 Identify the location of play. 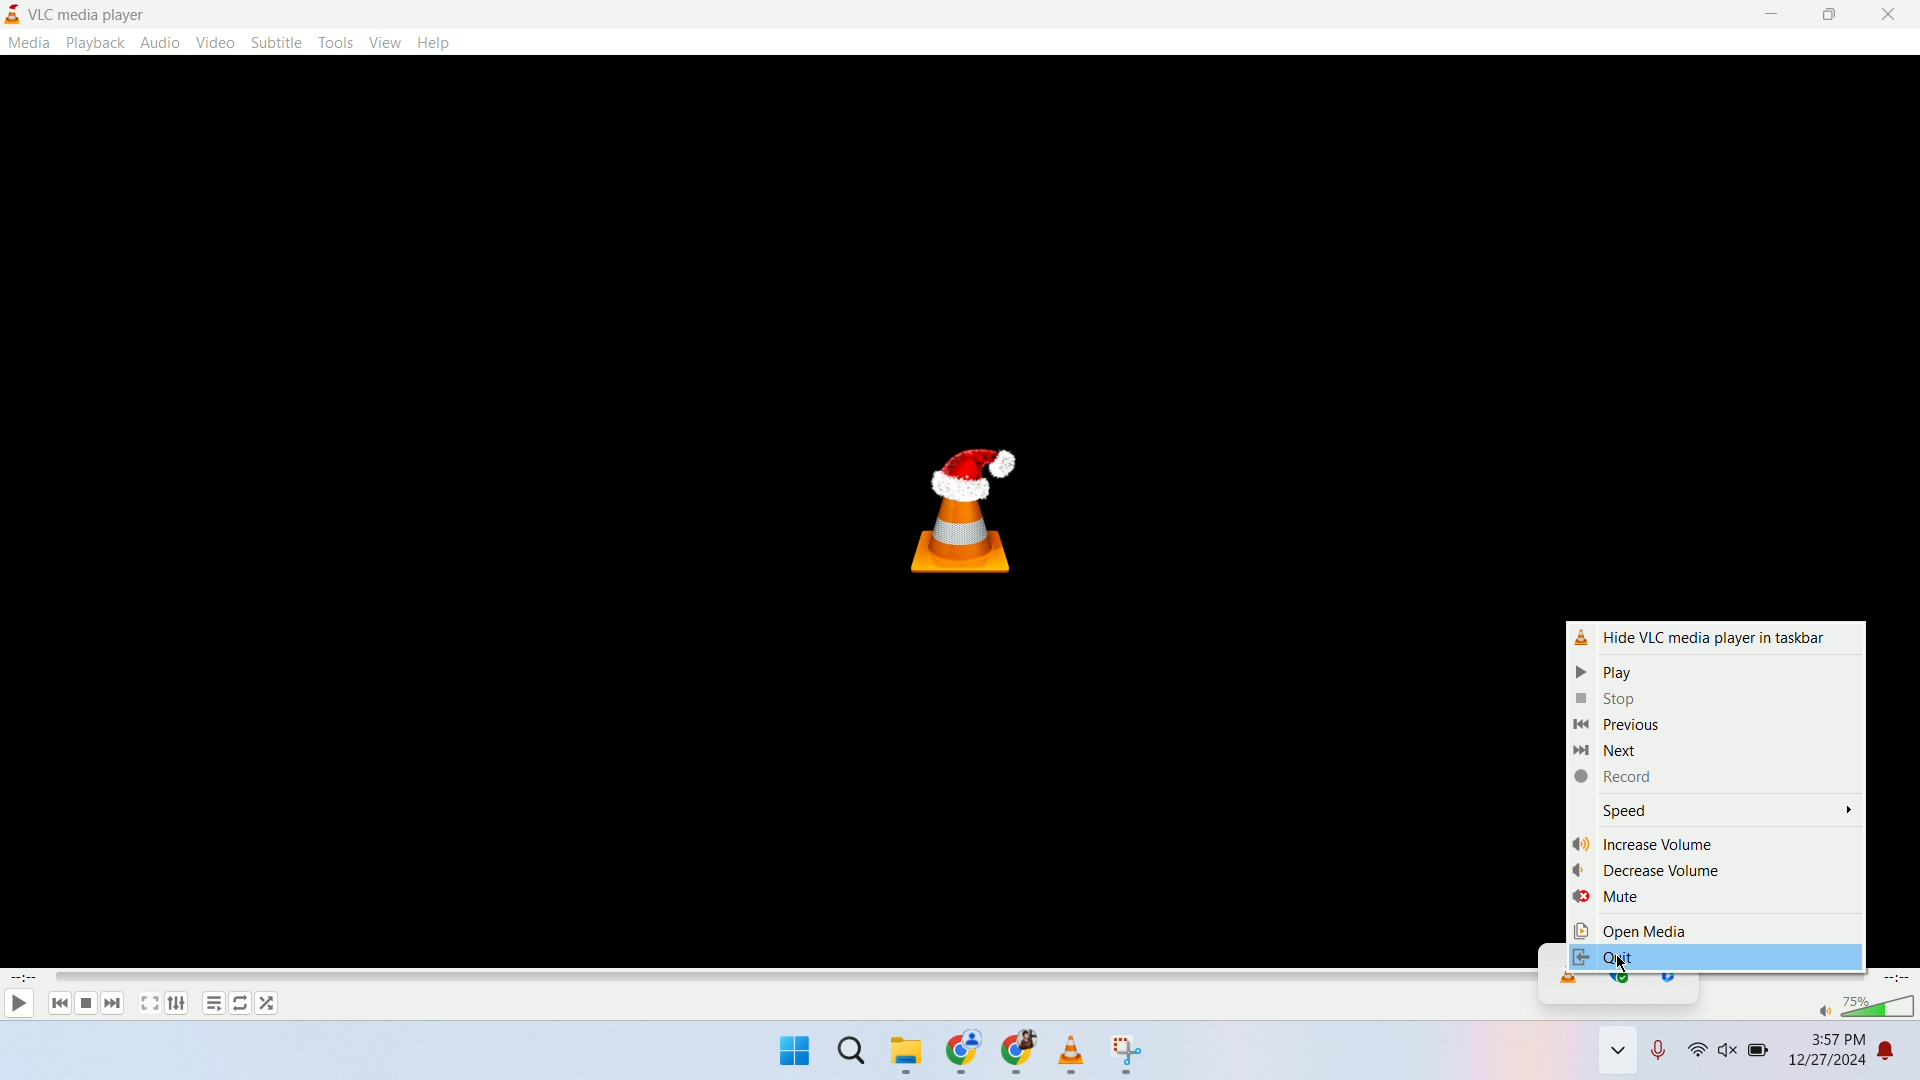
(1706, 670).